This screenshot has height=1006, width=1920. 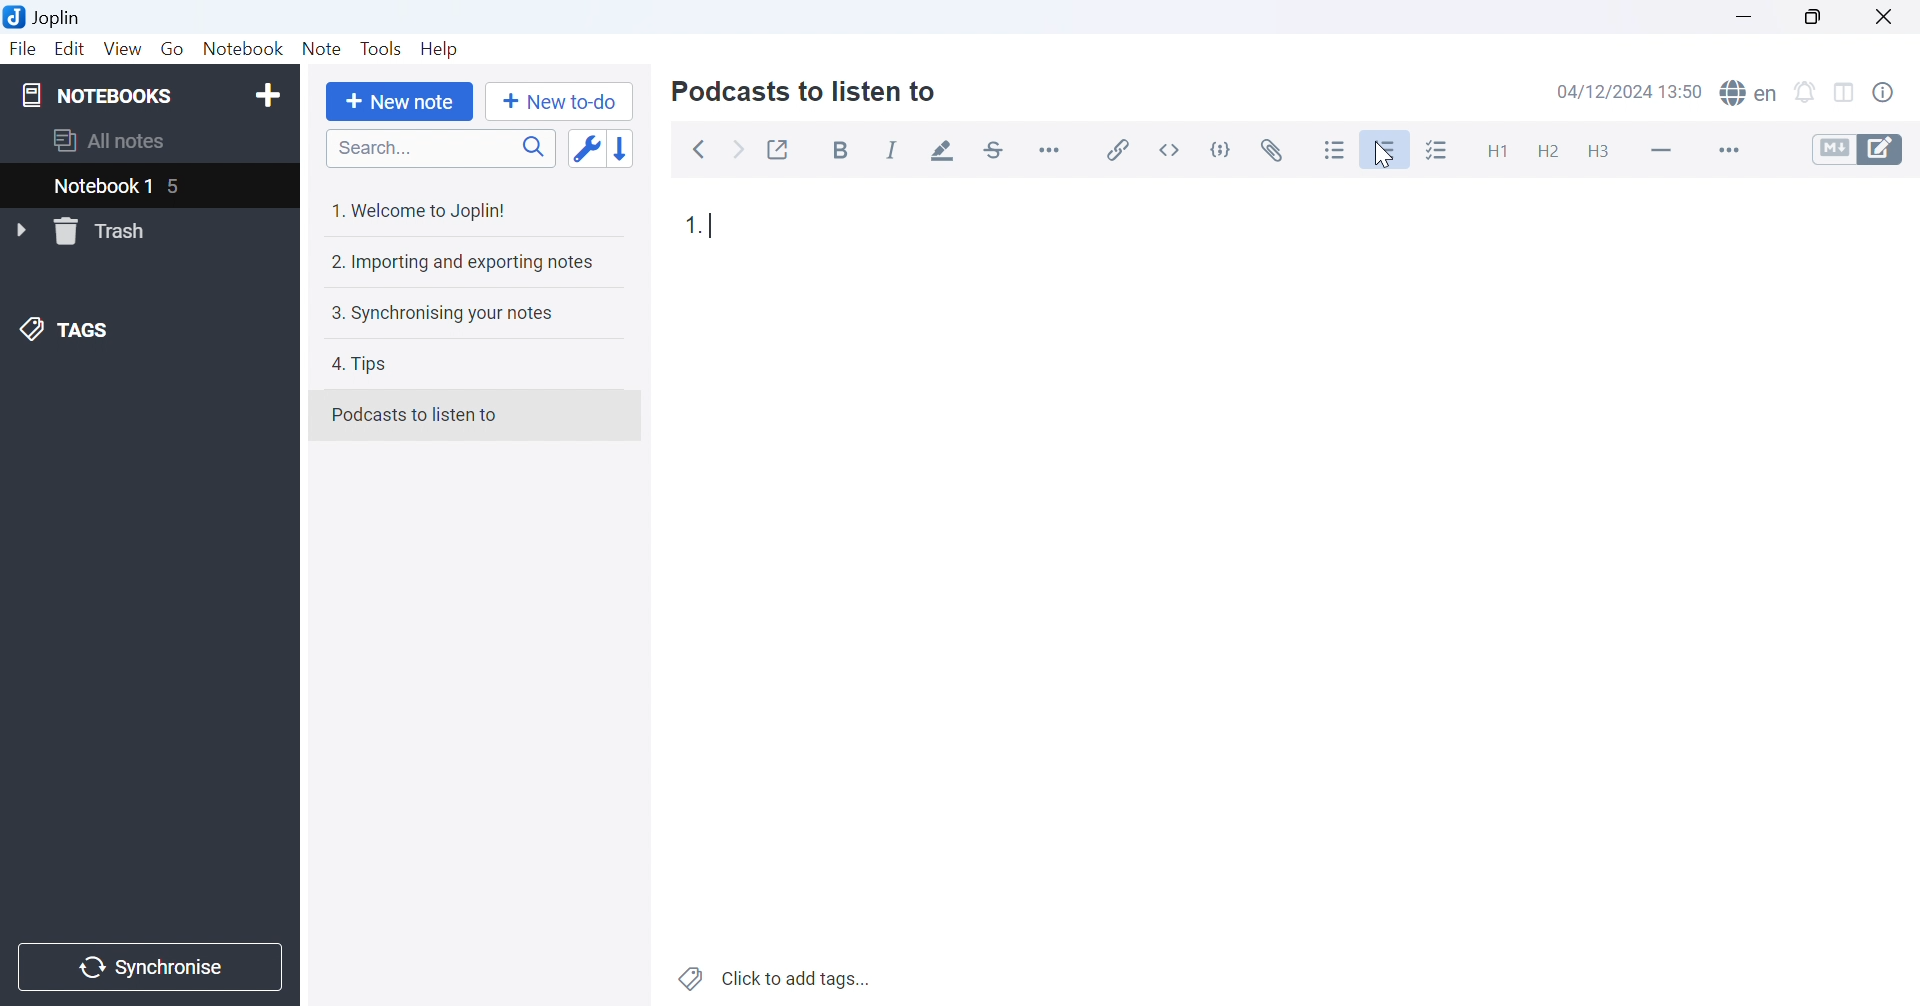 What do you see at coordinates (46, 16) in the screenshot?
I see `Joplin` at bounding box center [46, 16].